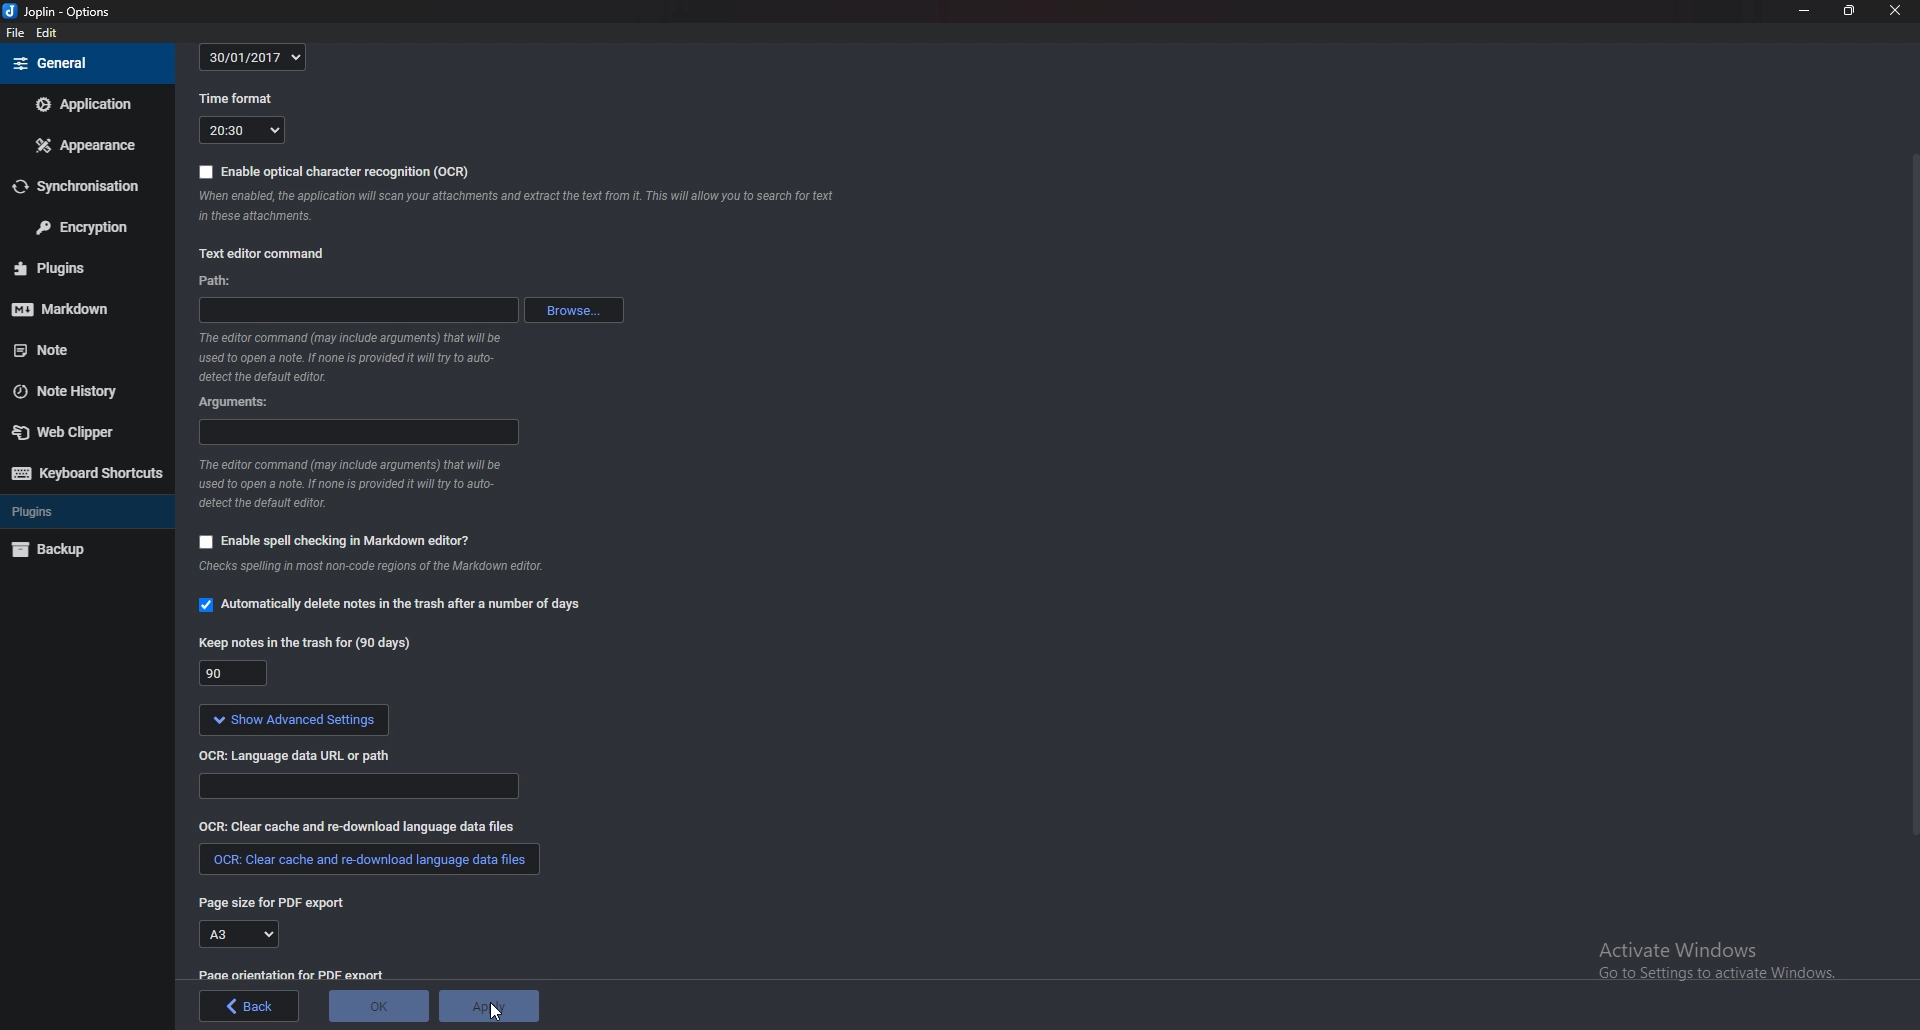  I want to click on Enable spell checking, so click(336, 542).